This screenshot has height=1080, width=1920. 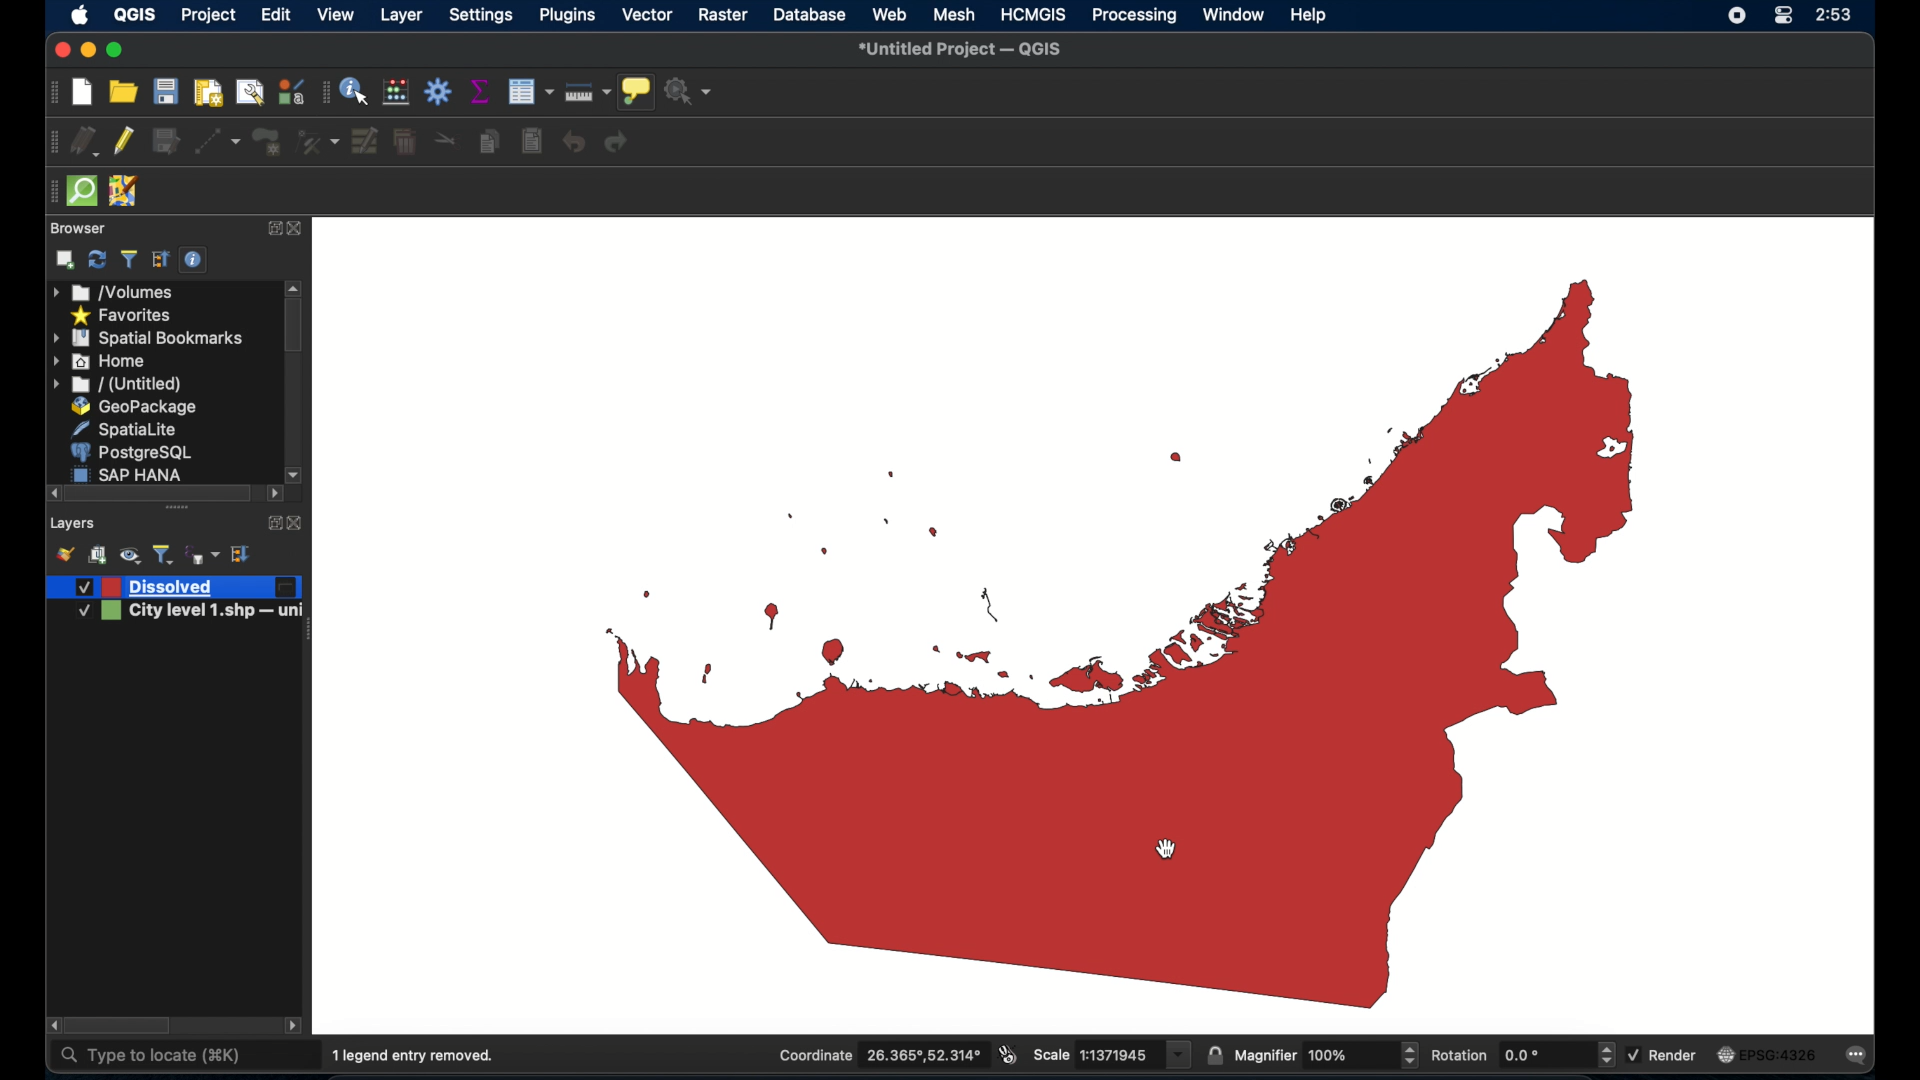 I want to click on save edits, so click(x=167, y=142).